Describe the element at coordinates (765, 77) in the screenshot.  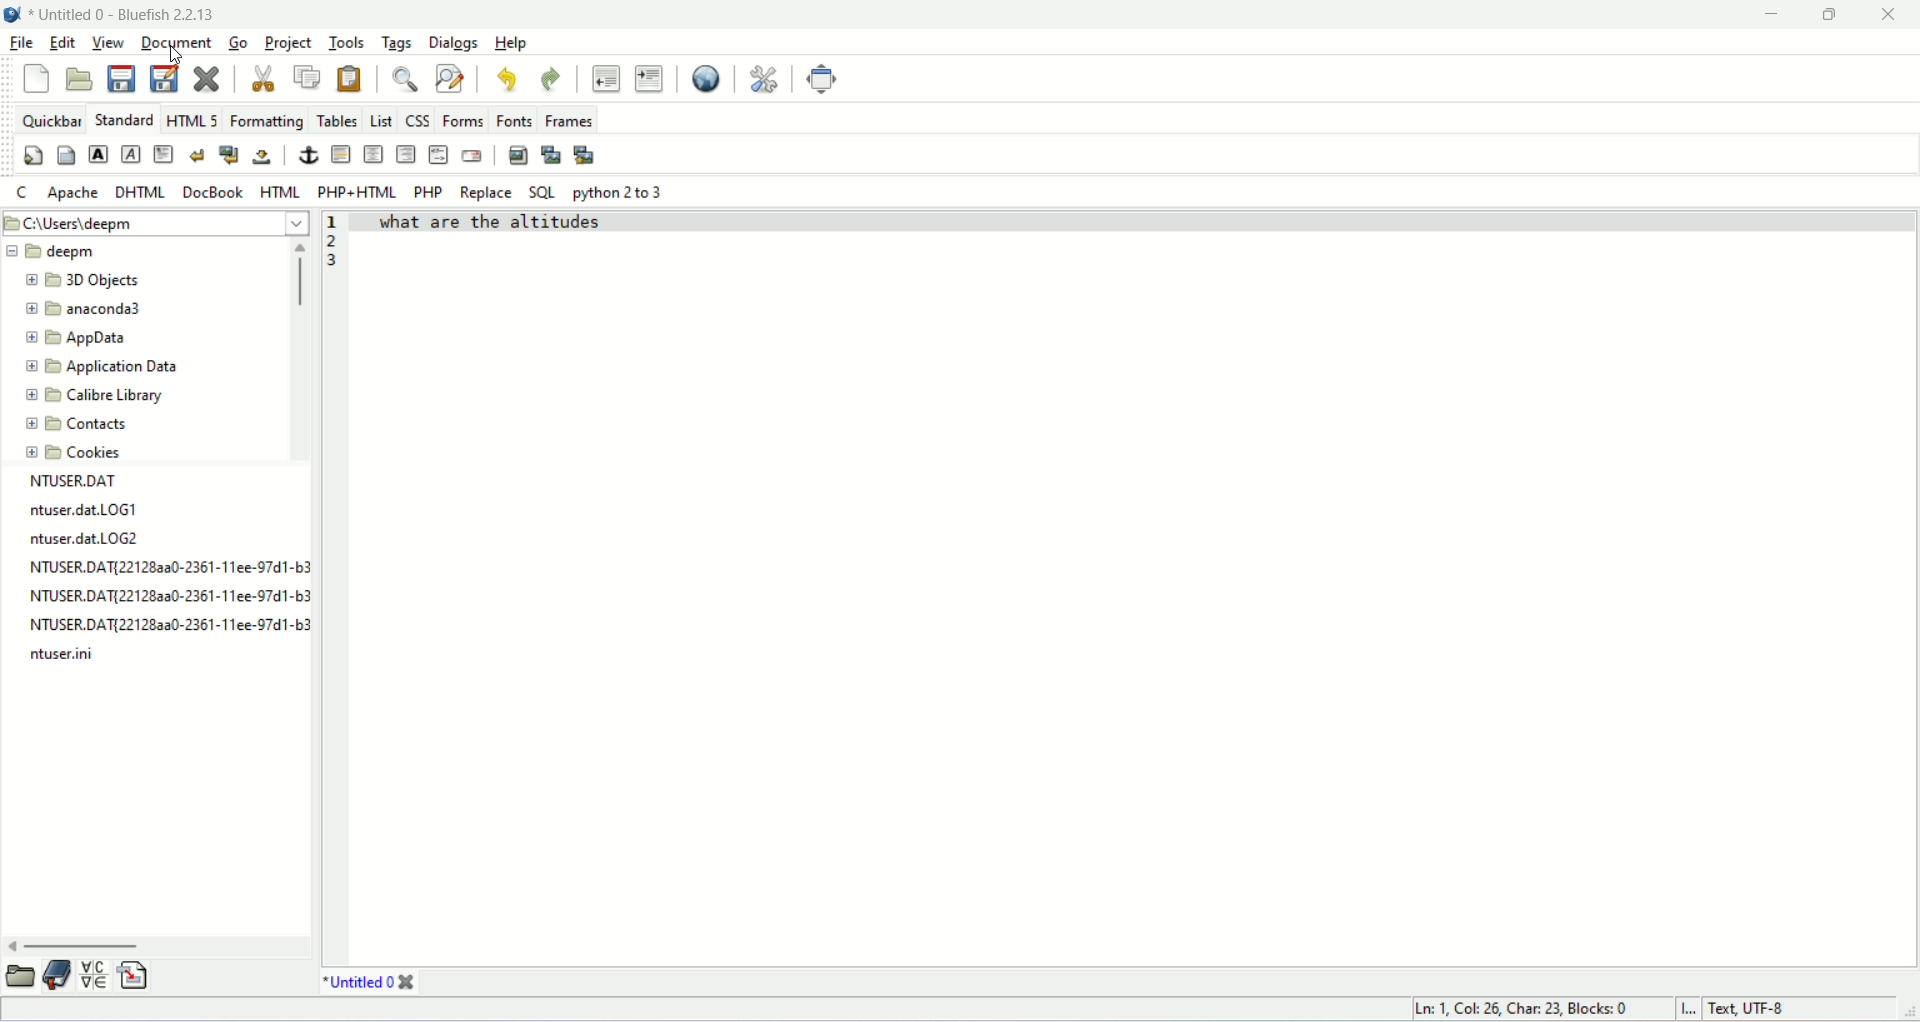
I see `edit preferences` at that location.